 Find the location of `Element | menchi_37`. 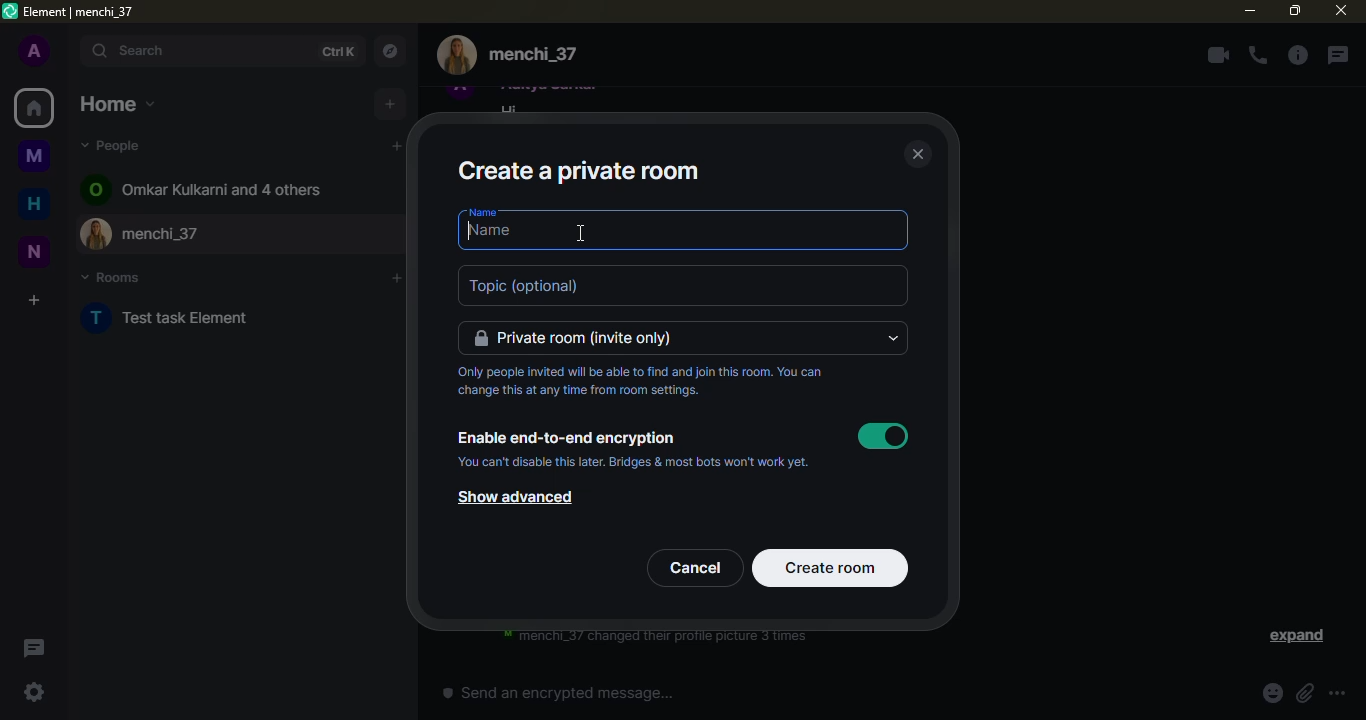

Element | menchi_37 is located at coordinates (79, 12).